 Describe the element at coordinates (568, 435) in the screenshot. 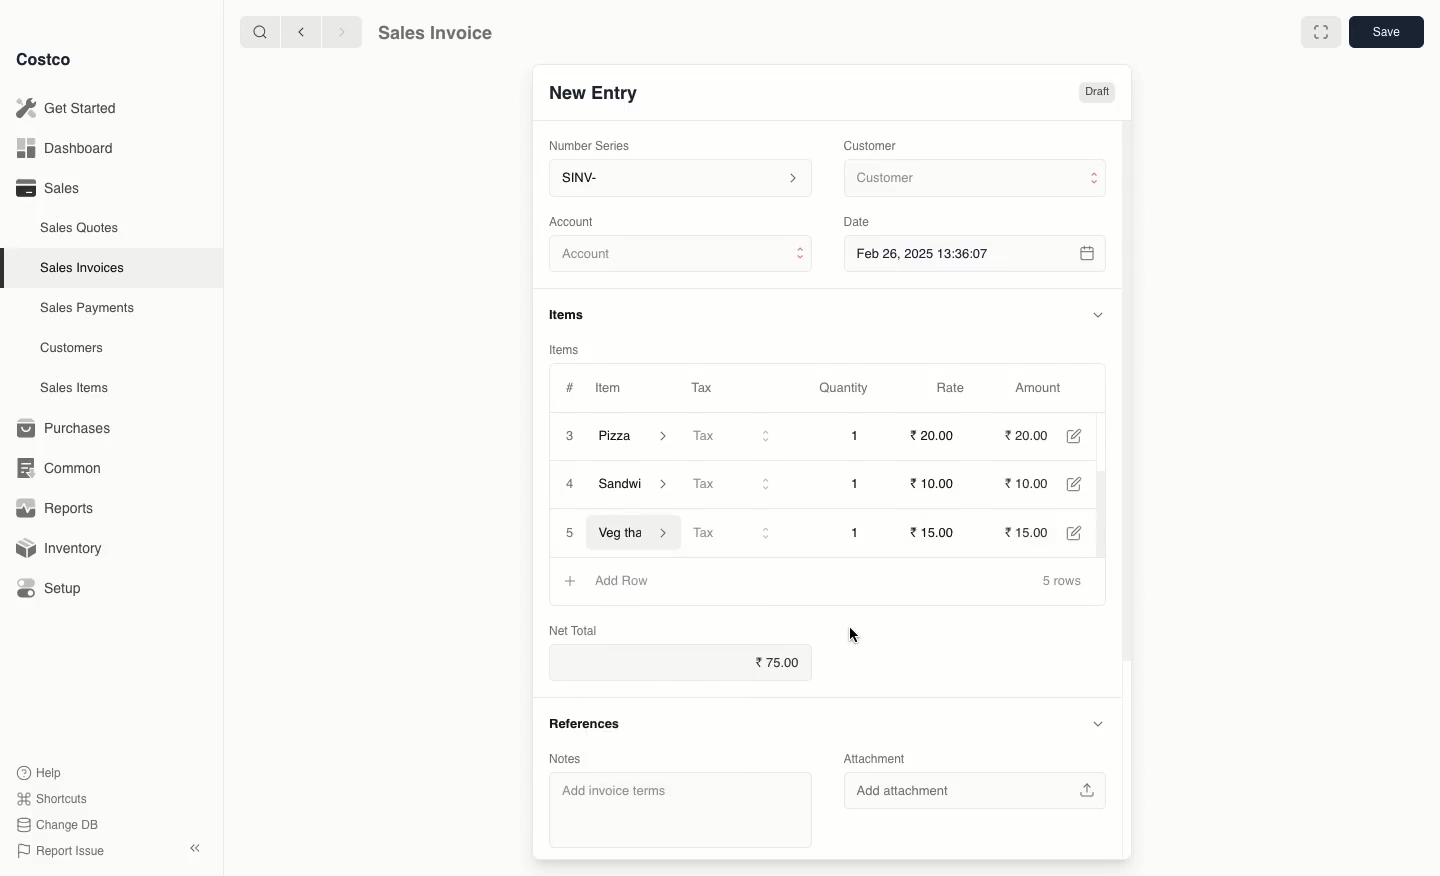

I see `3` at that location.